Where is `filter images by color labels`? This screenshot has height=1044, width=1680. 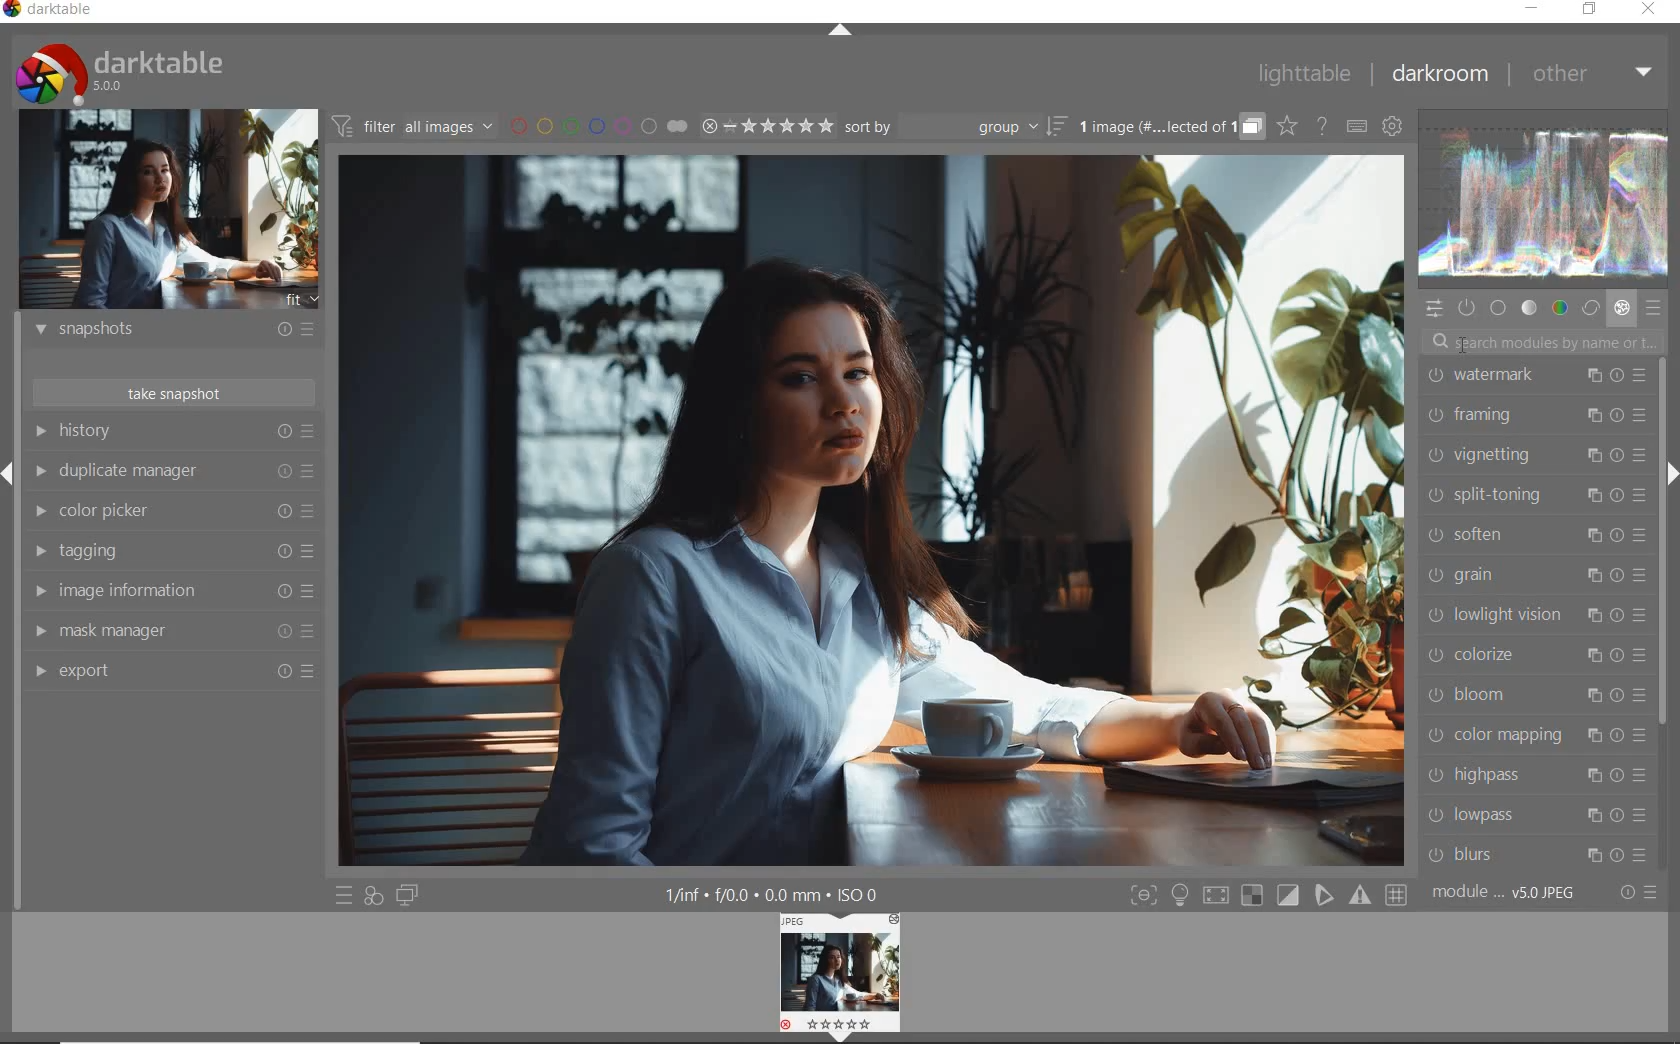 filter images by color labels is located at coordinates (597, 128).